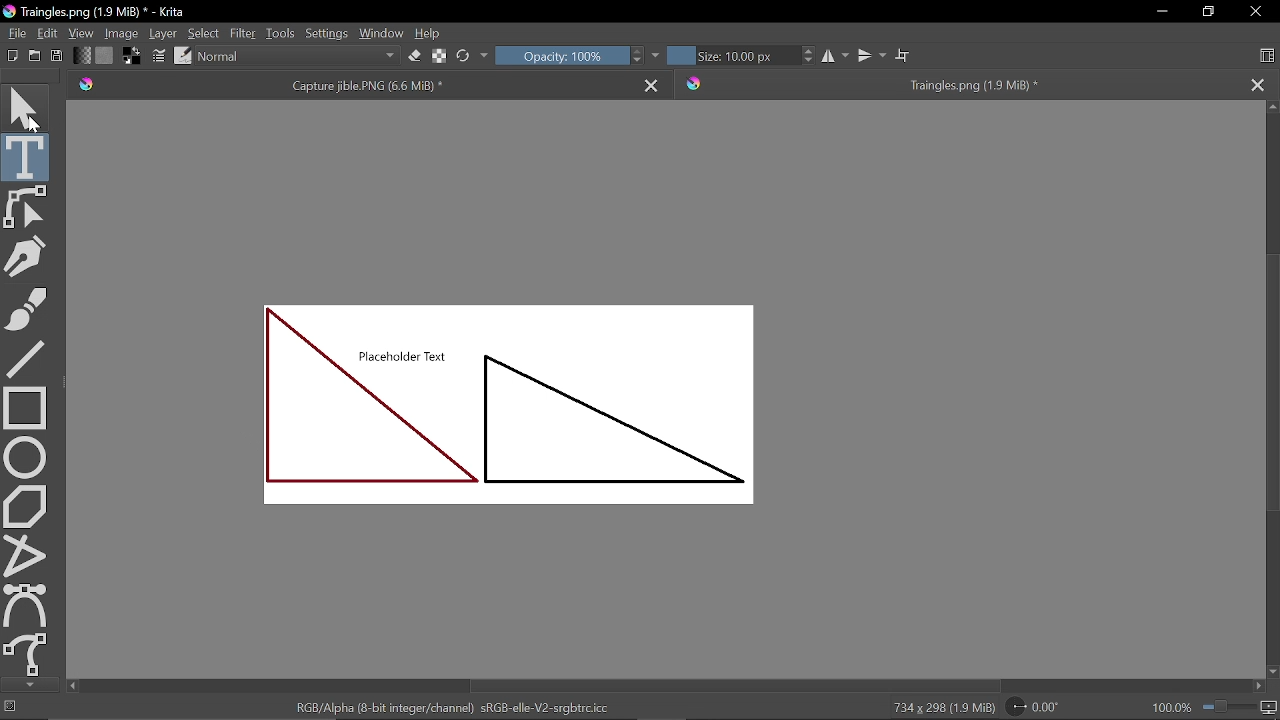  What do you see at coordinates (27, 655) in the screenshot?
I see `Freehand select tool` at bounding box center [27, 655].